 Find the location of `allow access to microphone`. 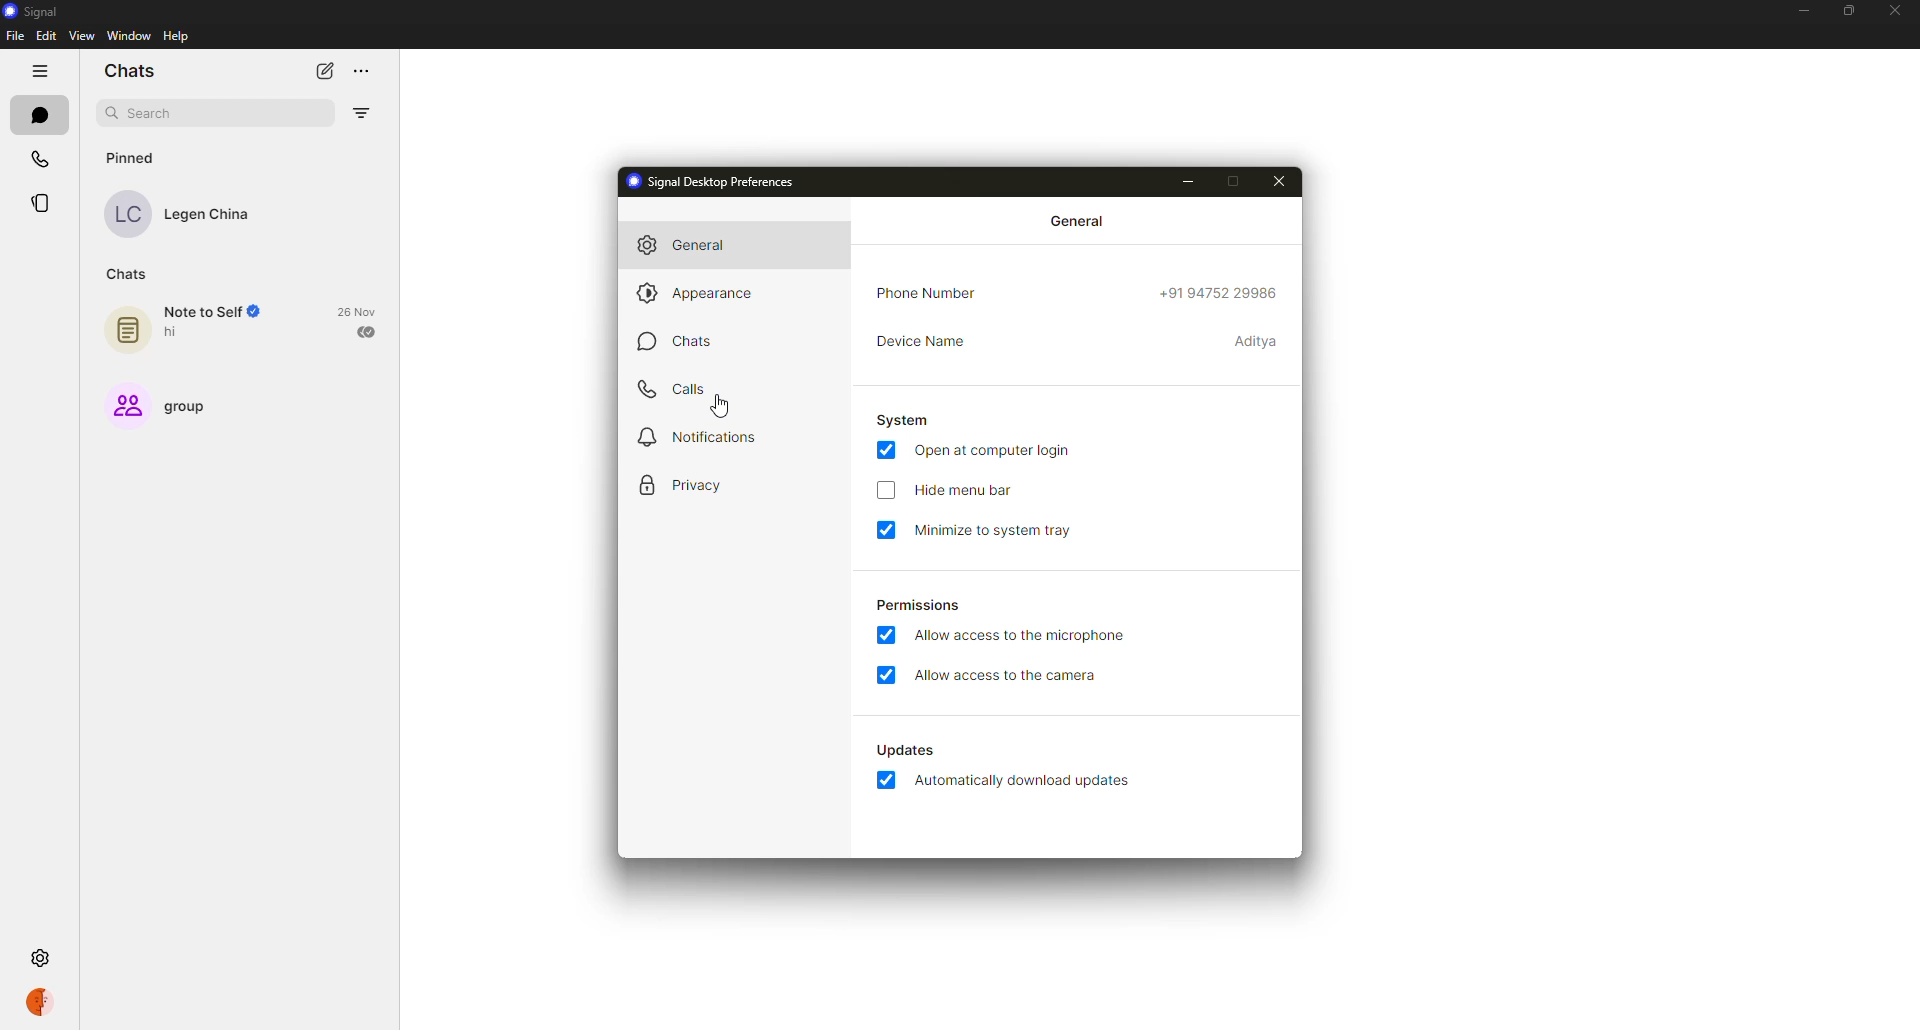

allow access to microphone is located at coordinates (1026, 634).